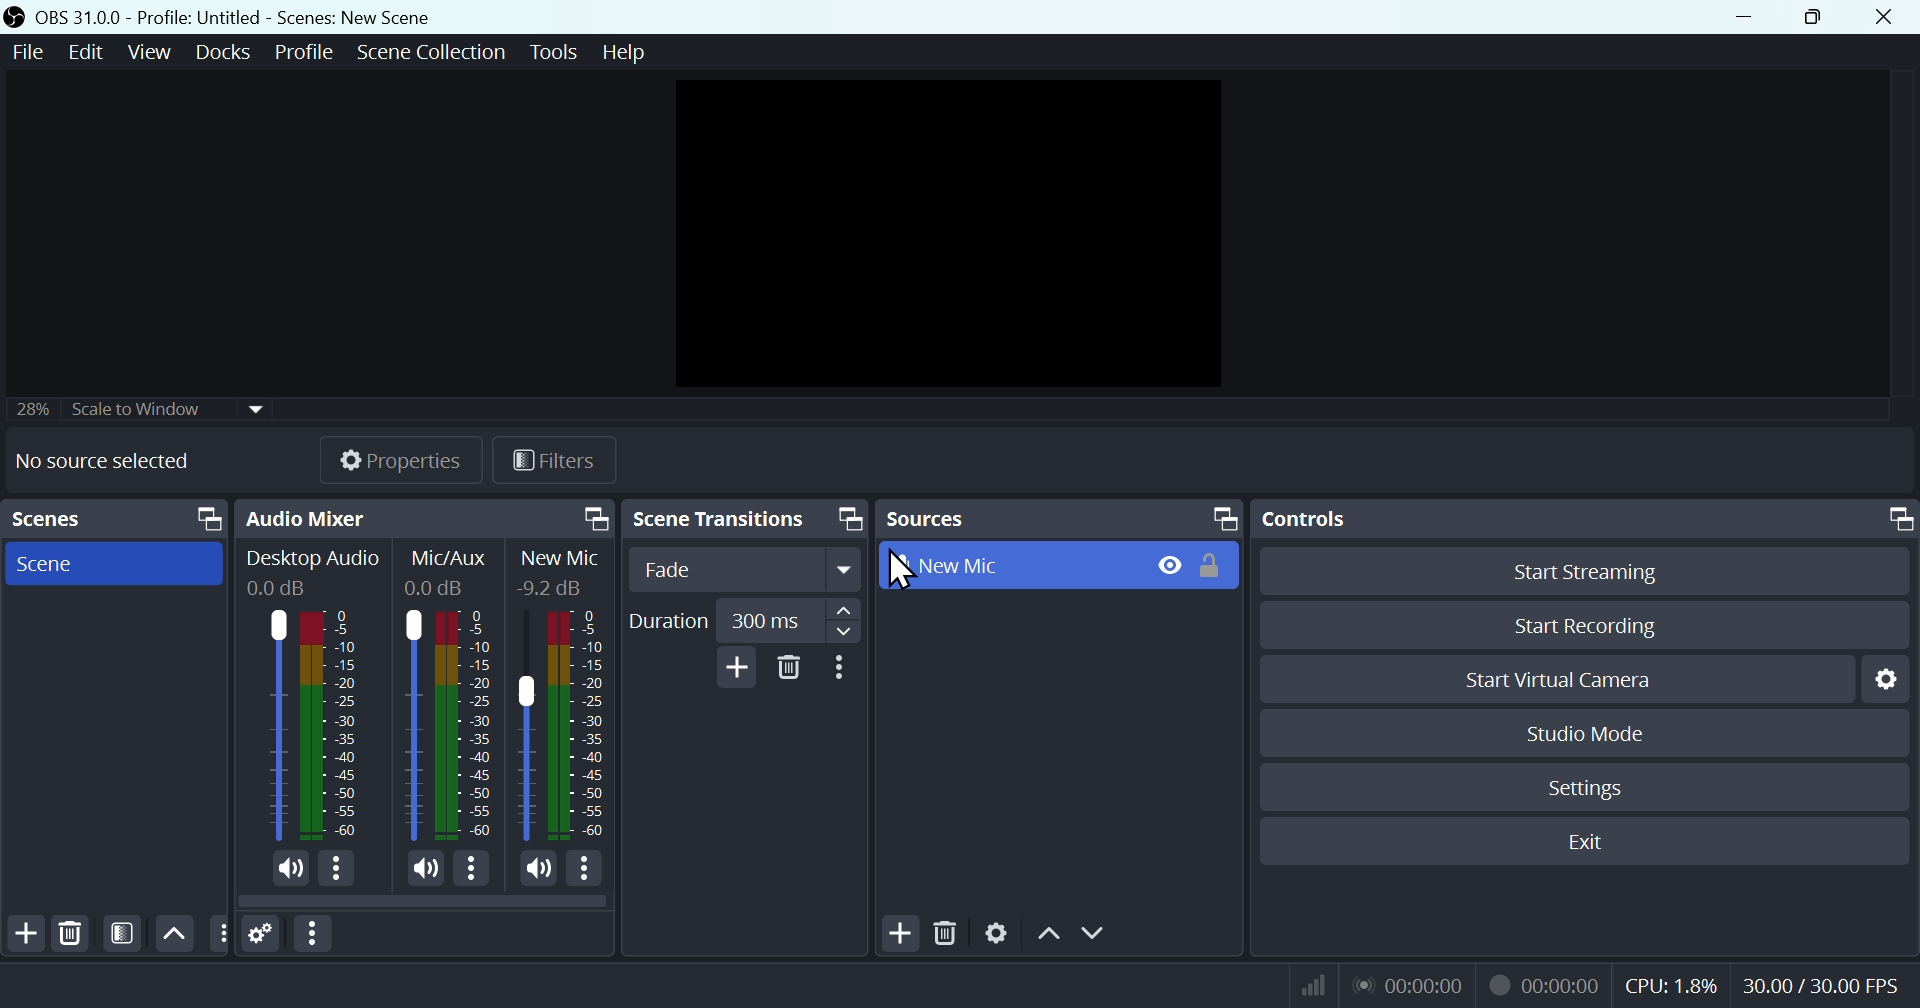 The height and width of the screenshot is (1008, 1920). What do you see at coordinates (339, 869) in the screenshot?
I see `More Options` at bounding box center [339, 869].